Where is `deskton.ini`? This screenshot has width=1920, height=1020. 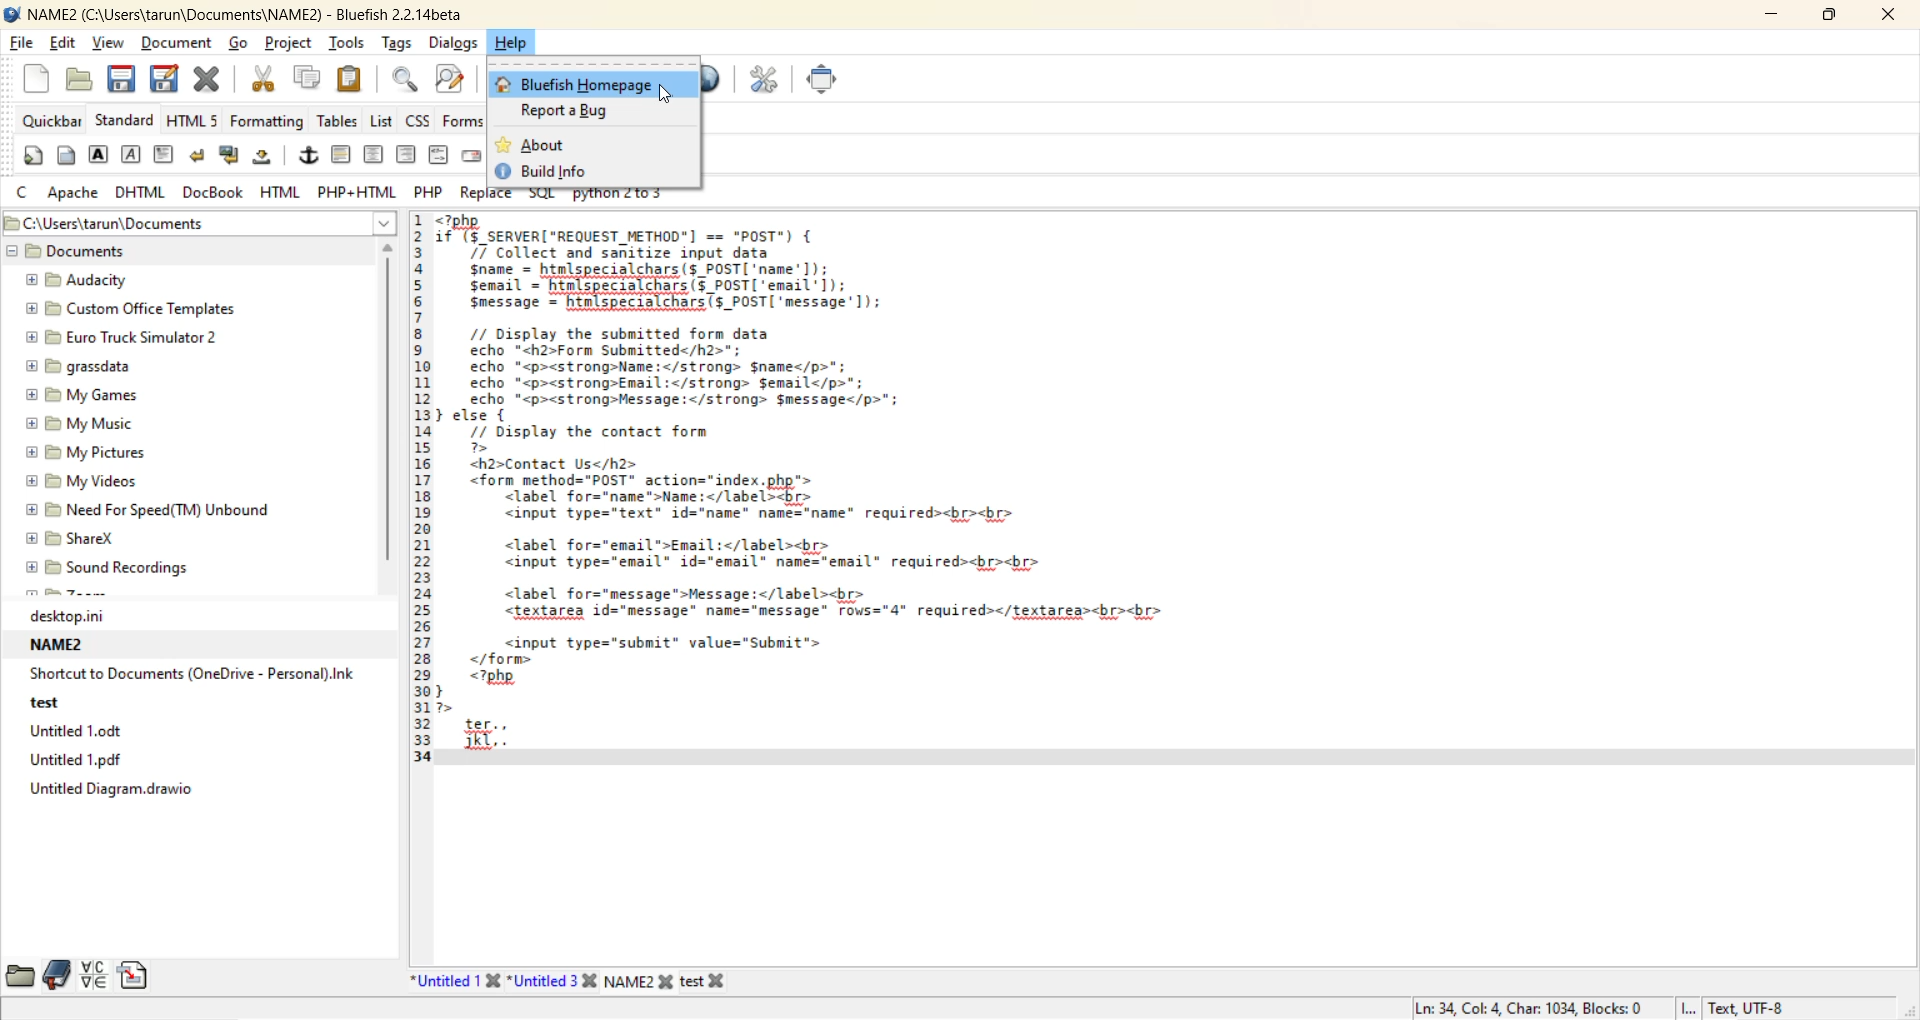
deskton.ini is located at coordinates (53, 612).